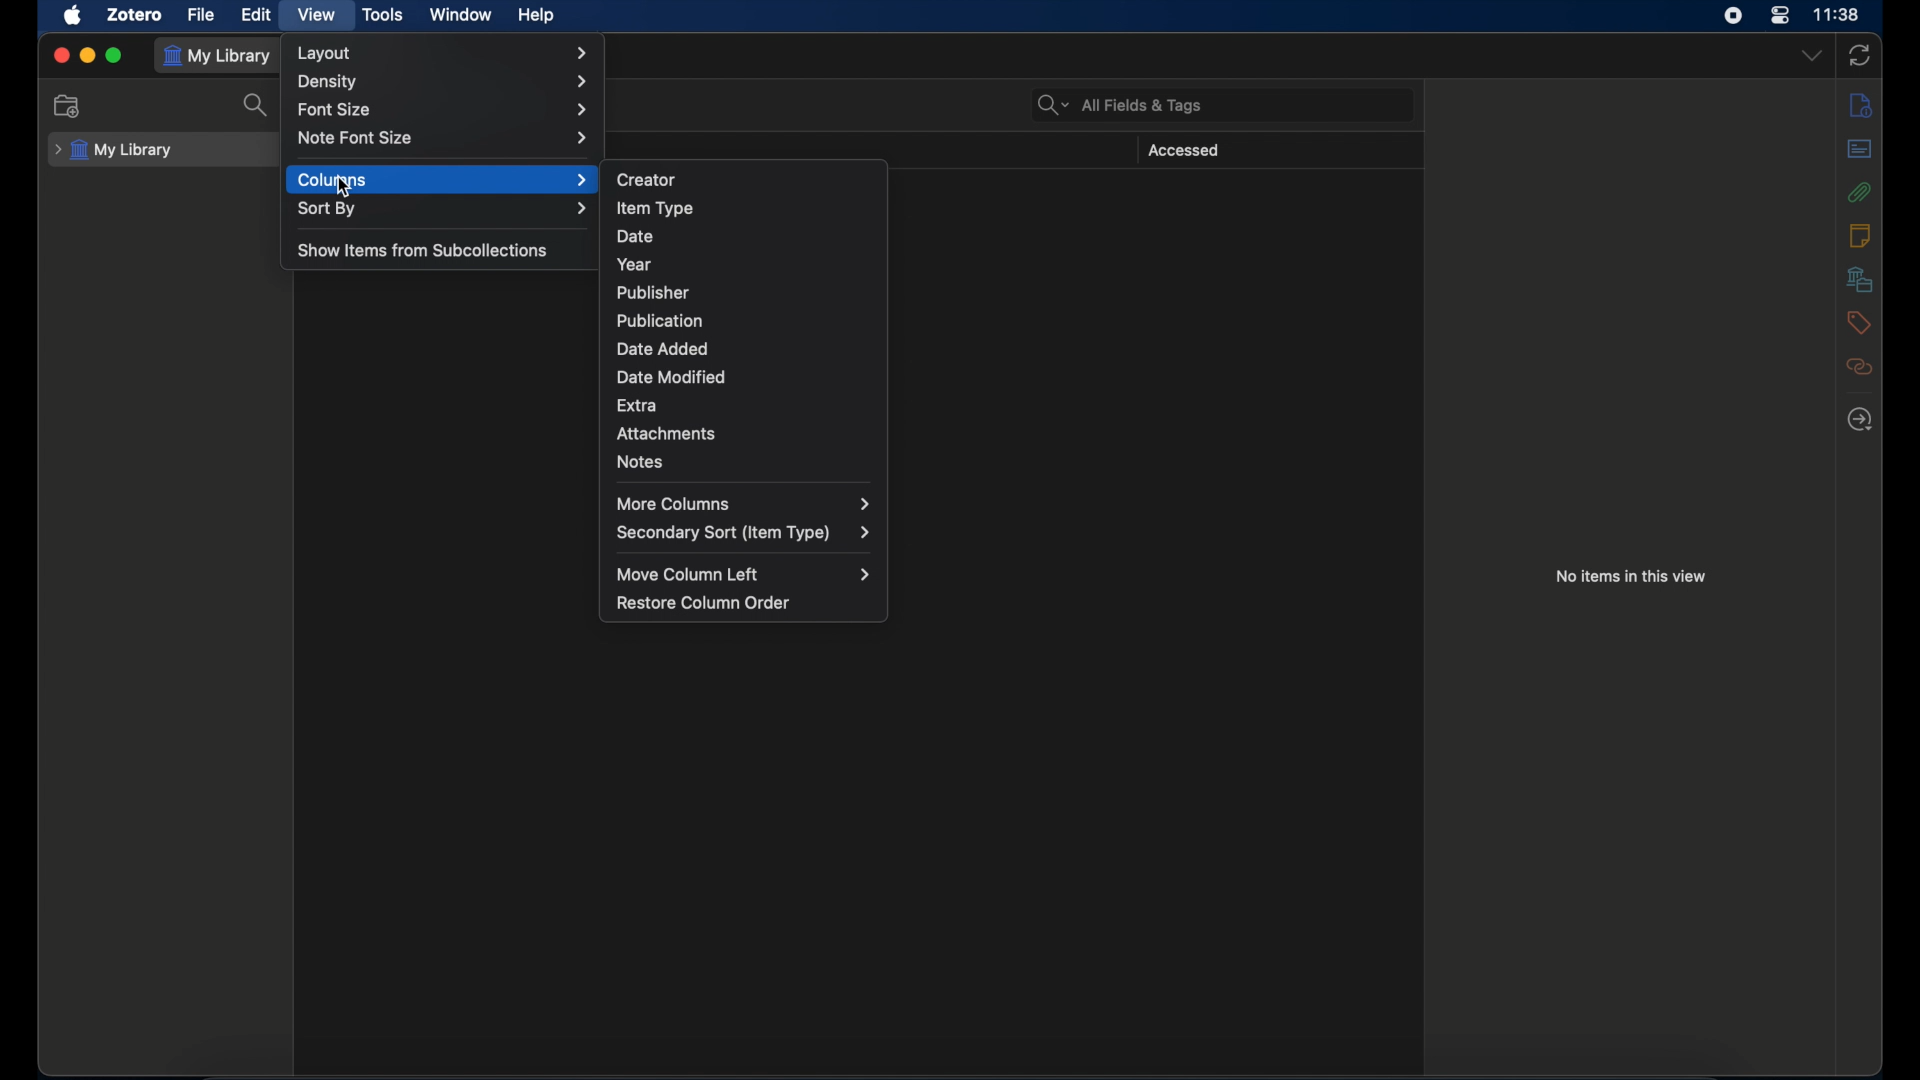  I want to click on maximize, so click(114, 56).